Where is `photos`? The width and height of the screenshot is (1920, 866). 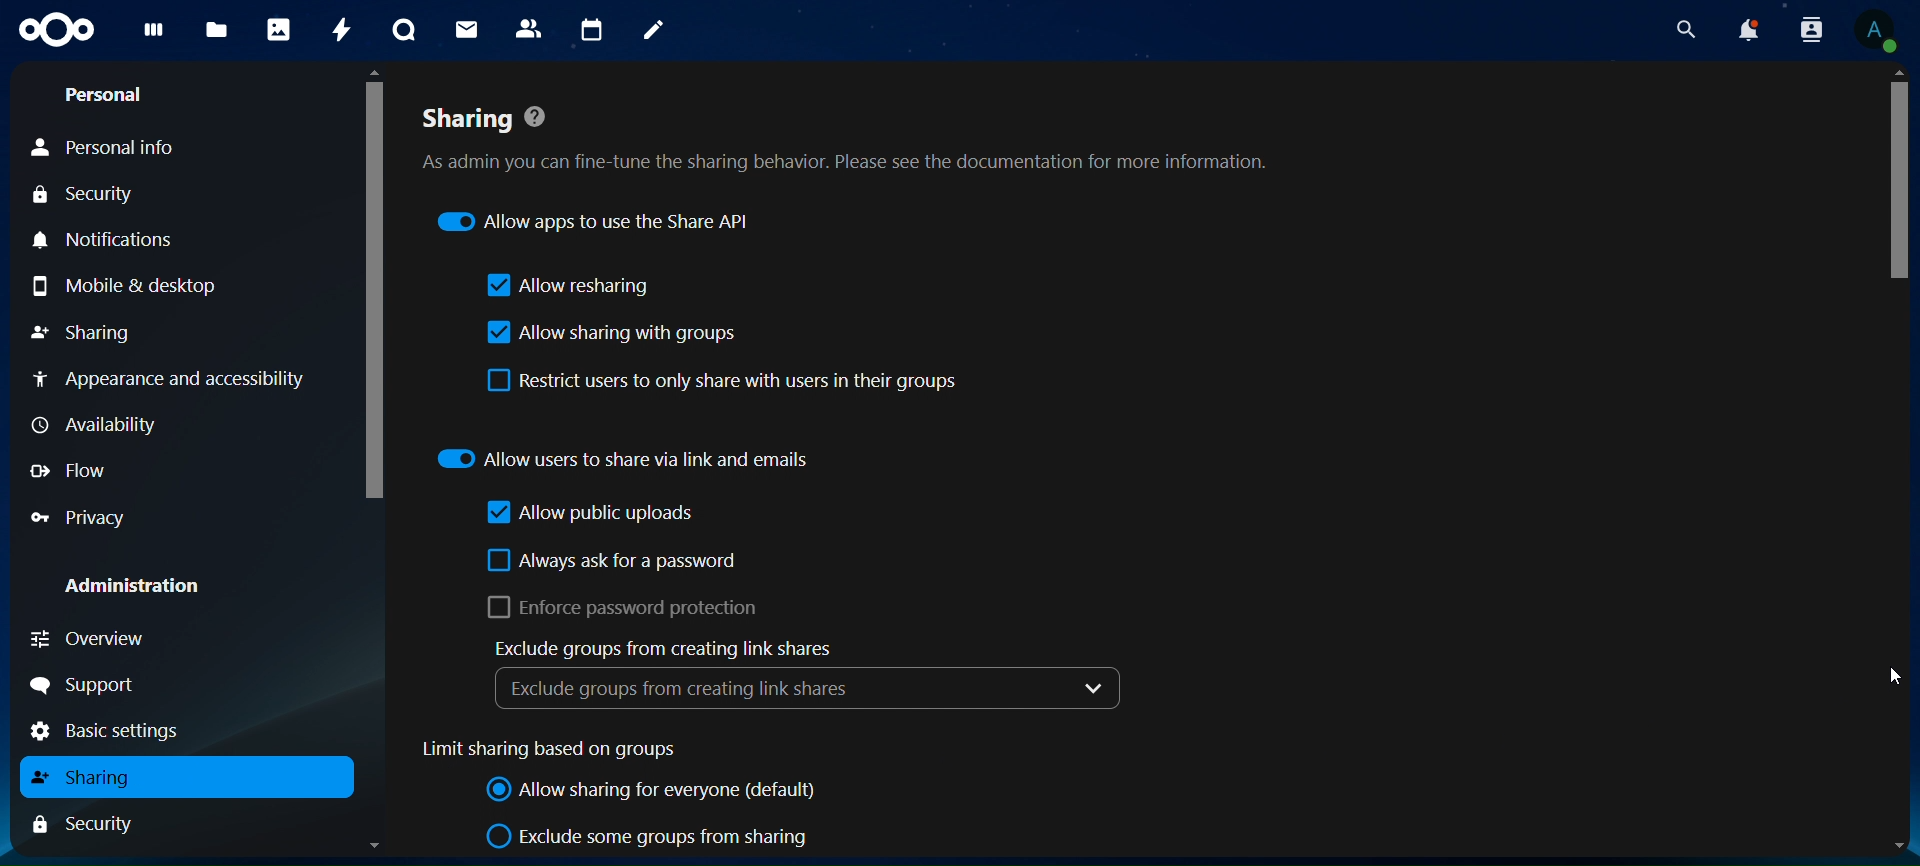
photos is located at coordinates (276, 28).